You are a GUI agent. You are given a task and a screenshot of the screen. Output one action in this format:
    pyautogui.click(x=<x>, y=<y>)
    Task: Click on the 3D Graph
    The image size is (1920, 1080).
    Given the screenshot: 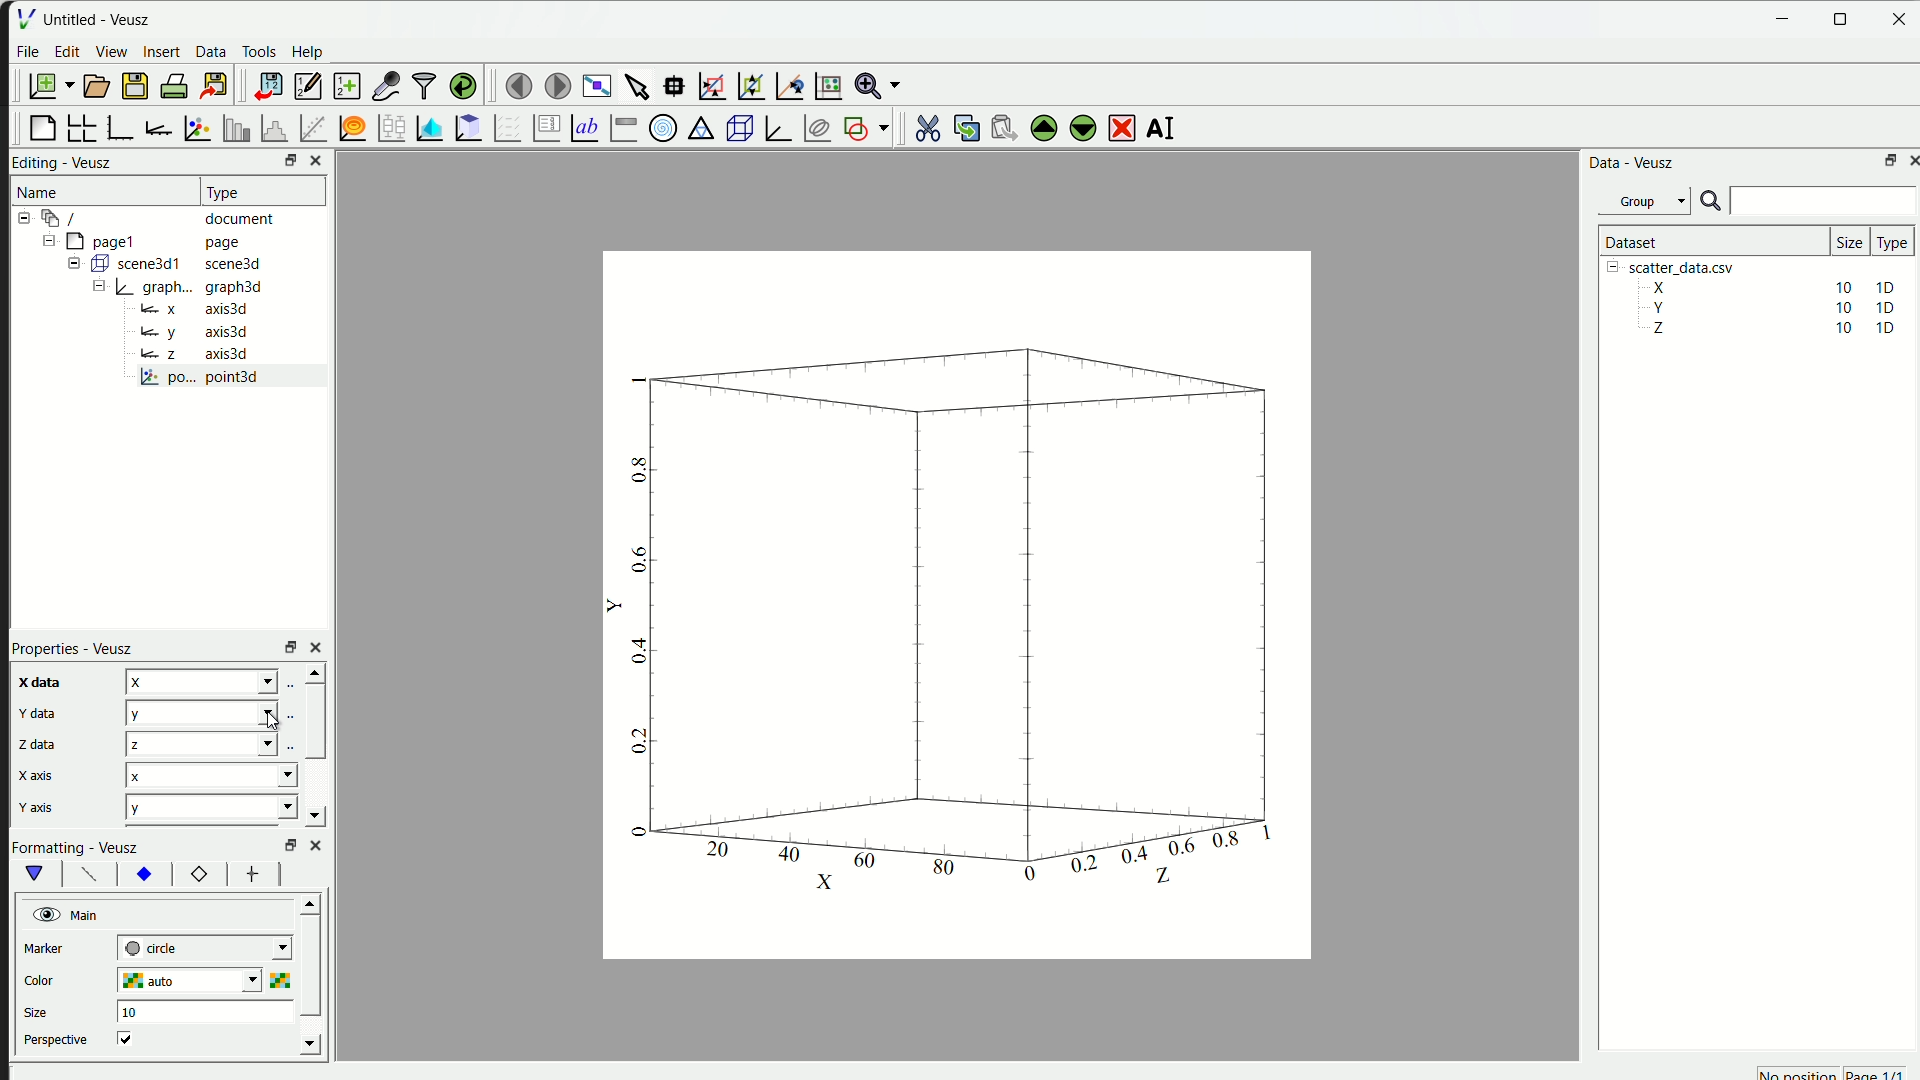 What is the action you would take?
    pyautogui.click(x=774, y=127)
    